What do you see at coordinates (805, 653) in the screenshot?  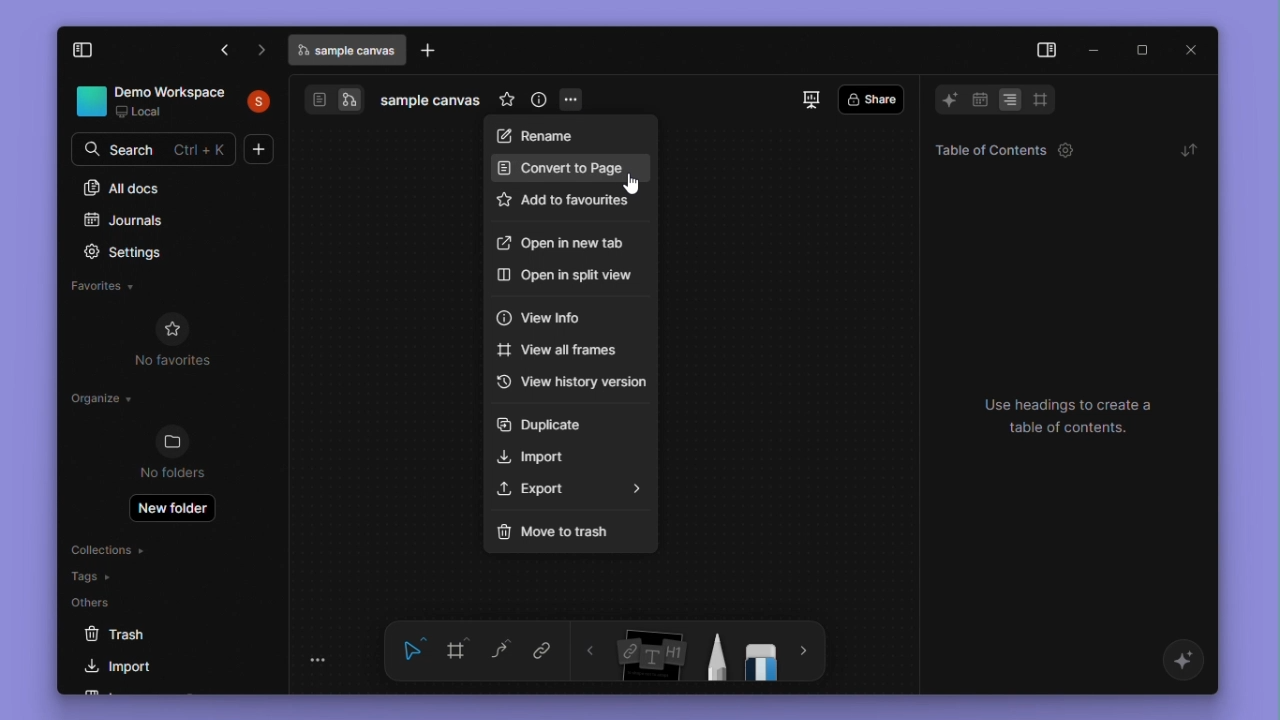 I see `more` at bounding box center [805, 653].